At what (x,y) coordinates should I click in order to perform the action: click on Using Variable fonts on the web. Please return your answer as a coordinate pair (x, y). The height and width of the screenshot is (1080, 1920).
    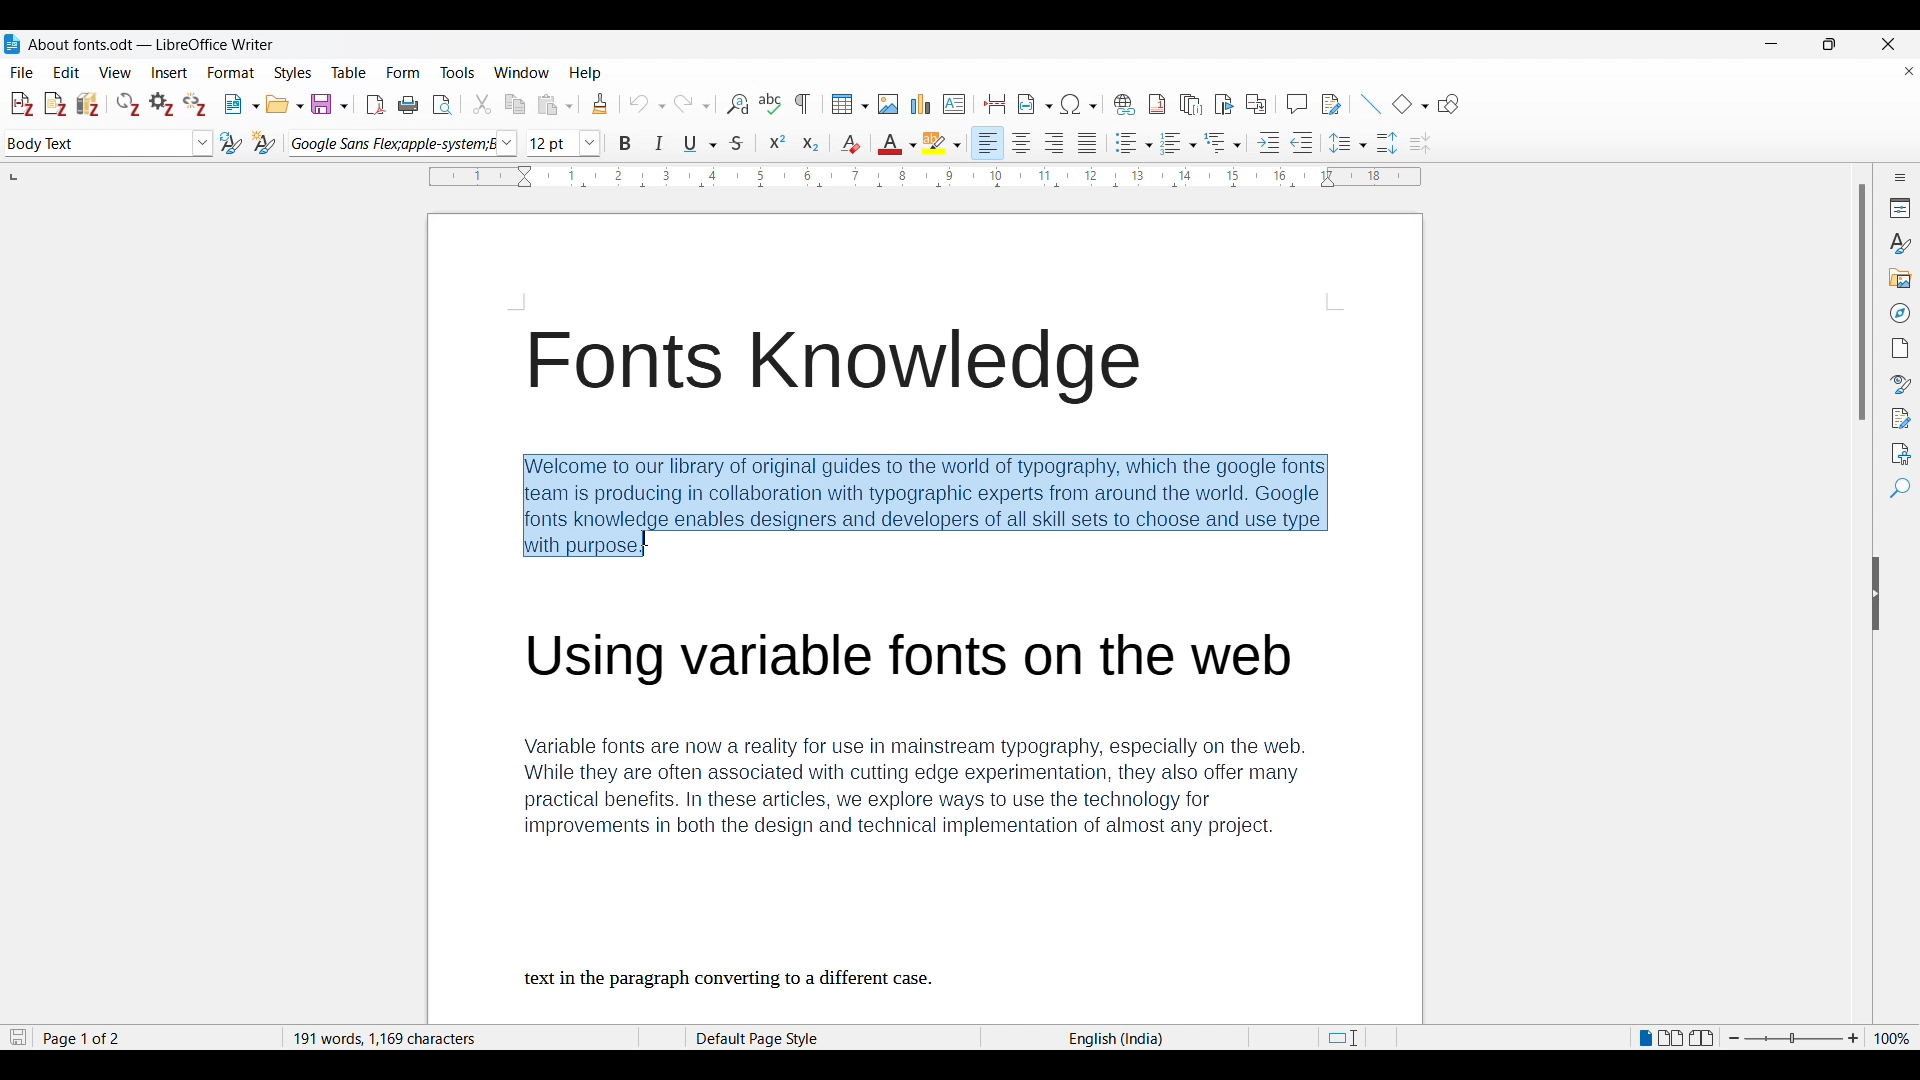
    Looking at the image, I should click on (924, 662).